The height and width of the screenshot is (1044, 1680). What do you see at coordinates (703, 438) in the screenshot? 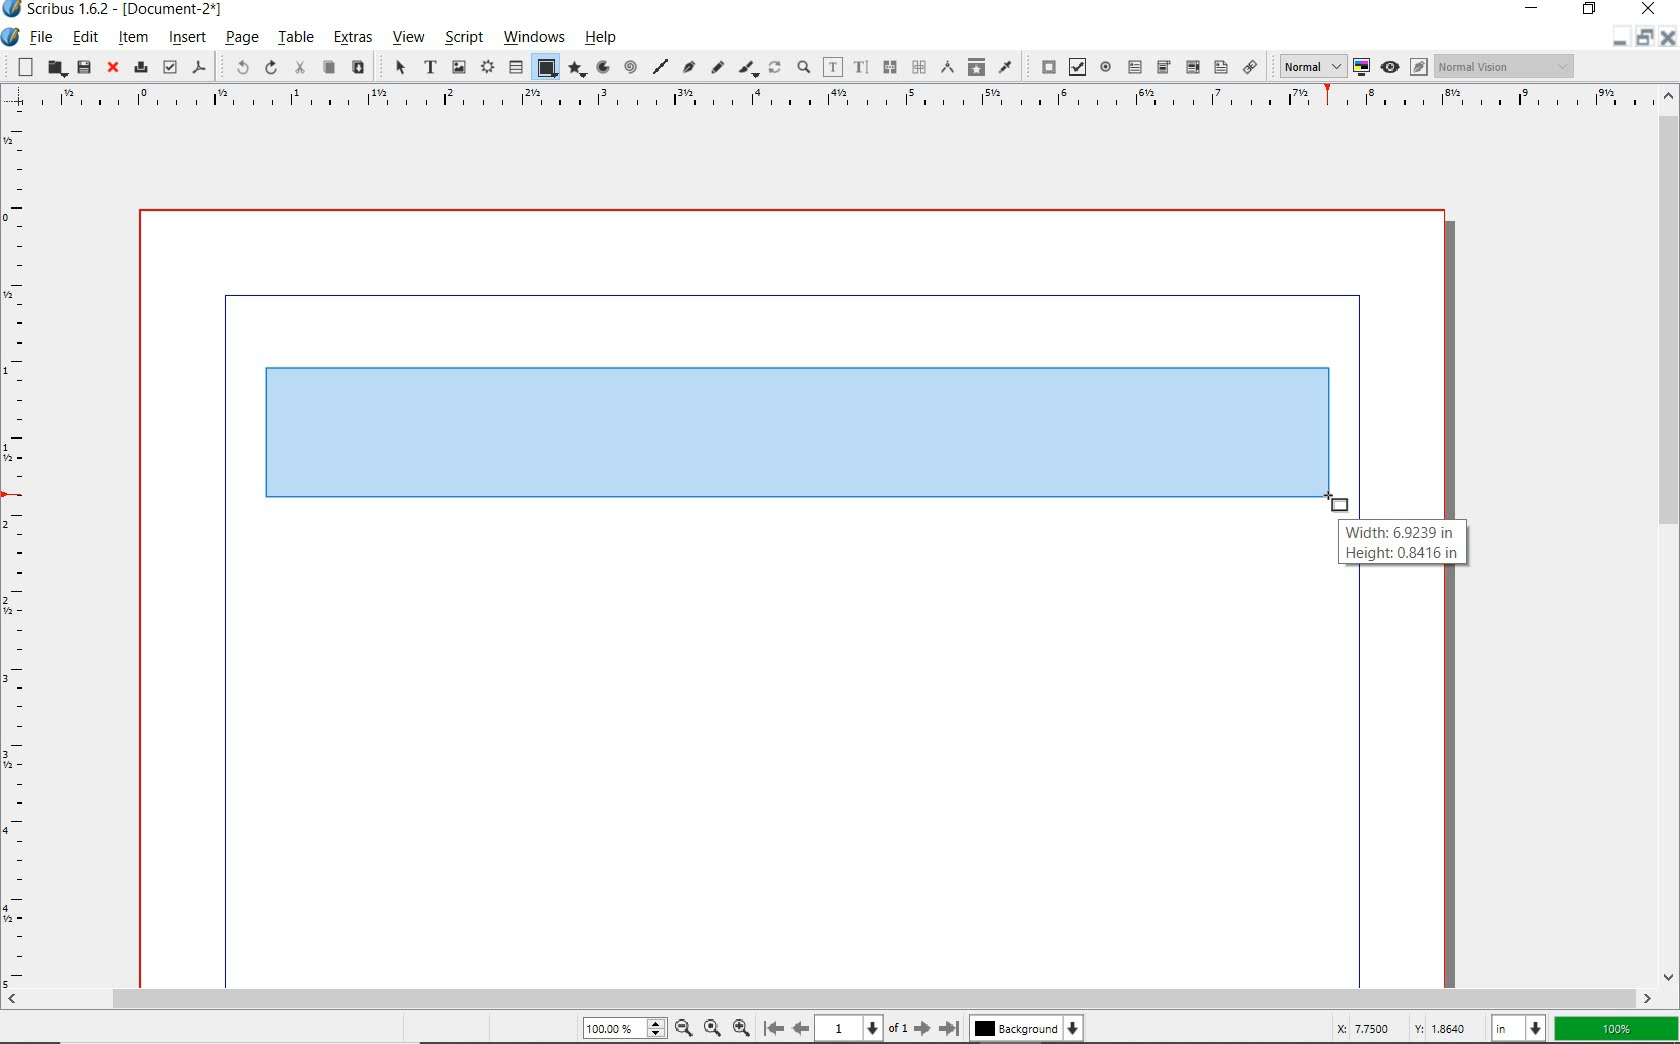
I see `drawing rectangle` at bounding box center [703, 438].